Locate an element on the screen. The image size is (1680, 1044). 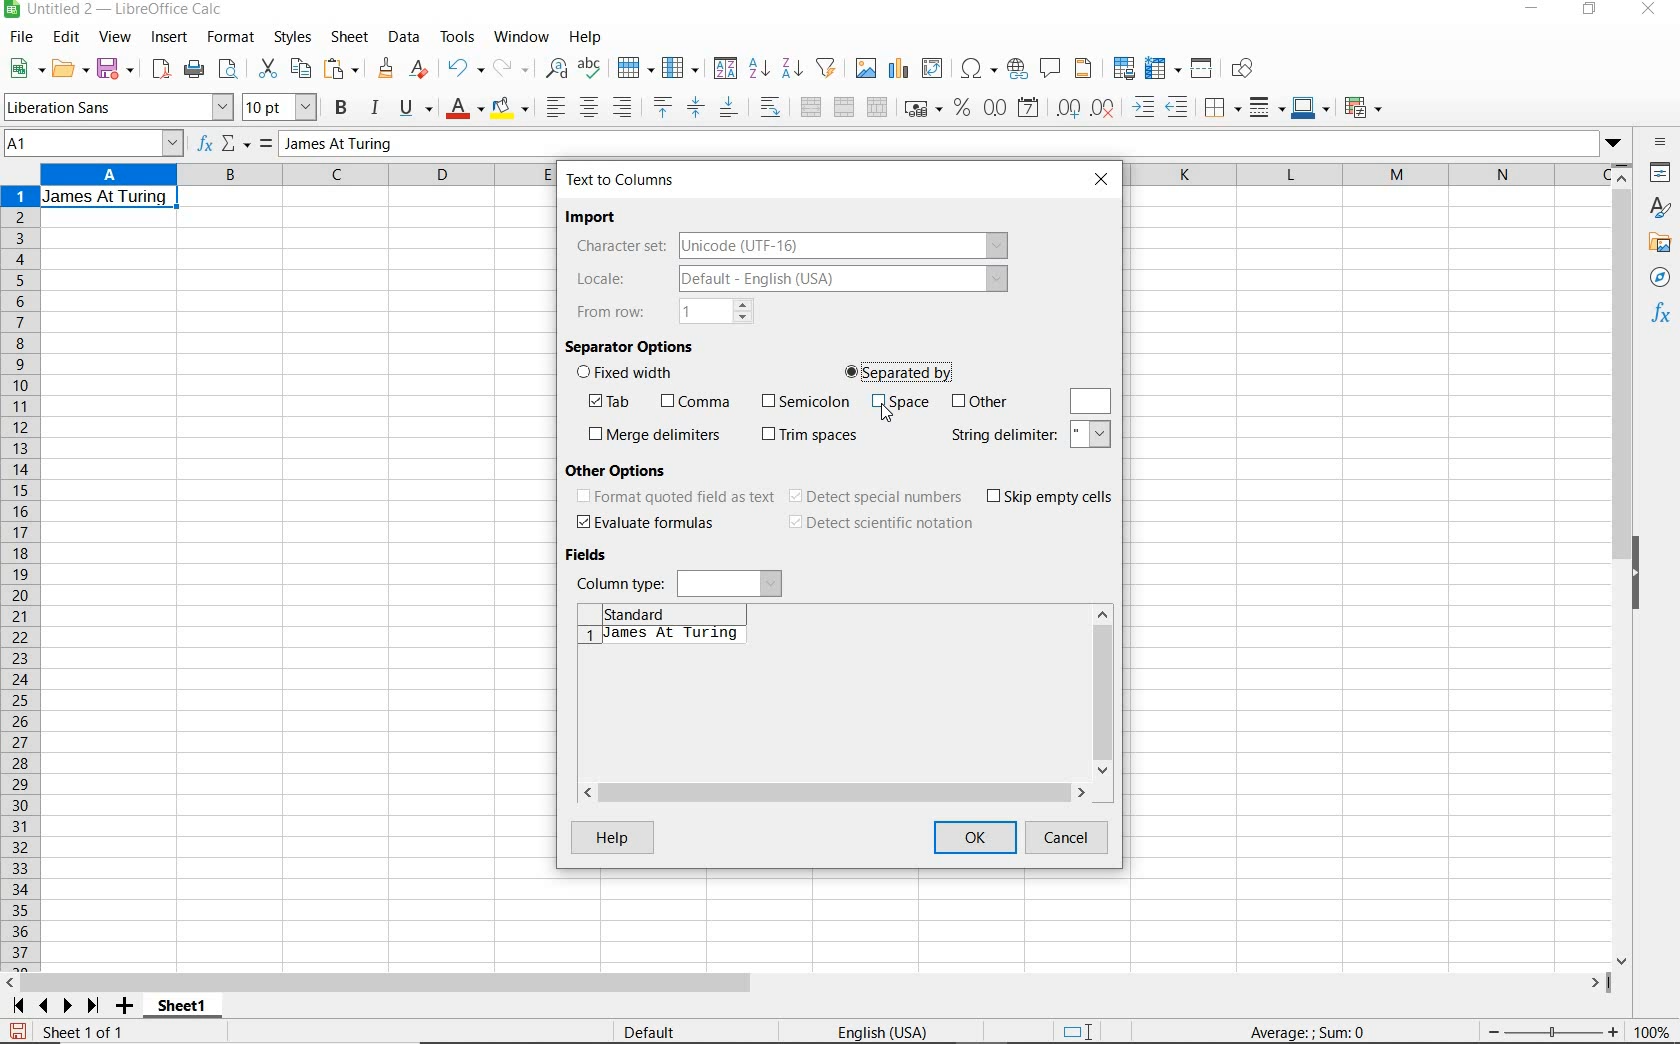
help is located at coordinates (586, 37).